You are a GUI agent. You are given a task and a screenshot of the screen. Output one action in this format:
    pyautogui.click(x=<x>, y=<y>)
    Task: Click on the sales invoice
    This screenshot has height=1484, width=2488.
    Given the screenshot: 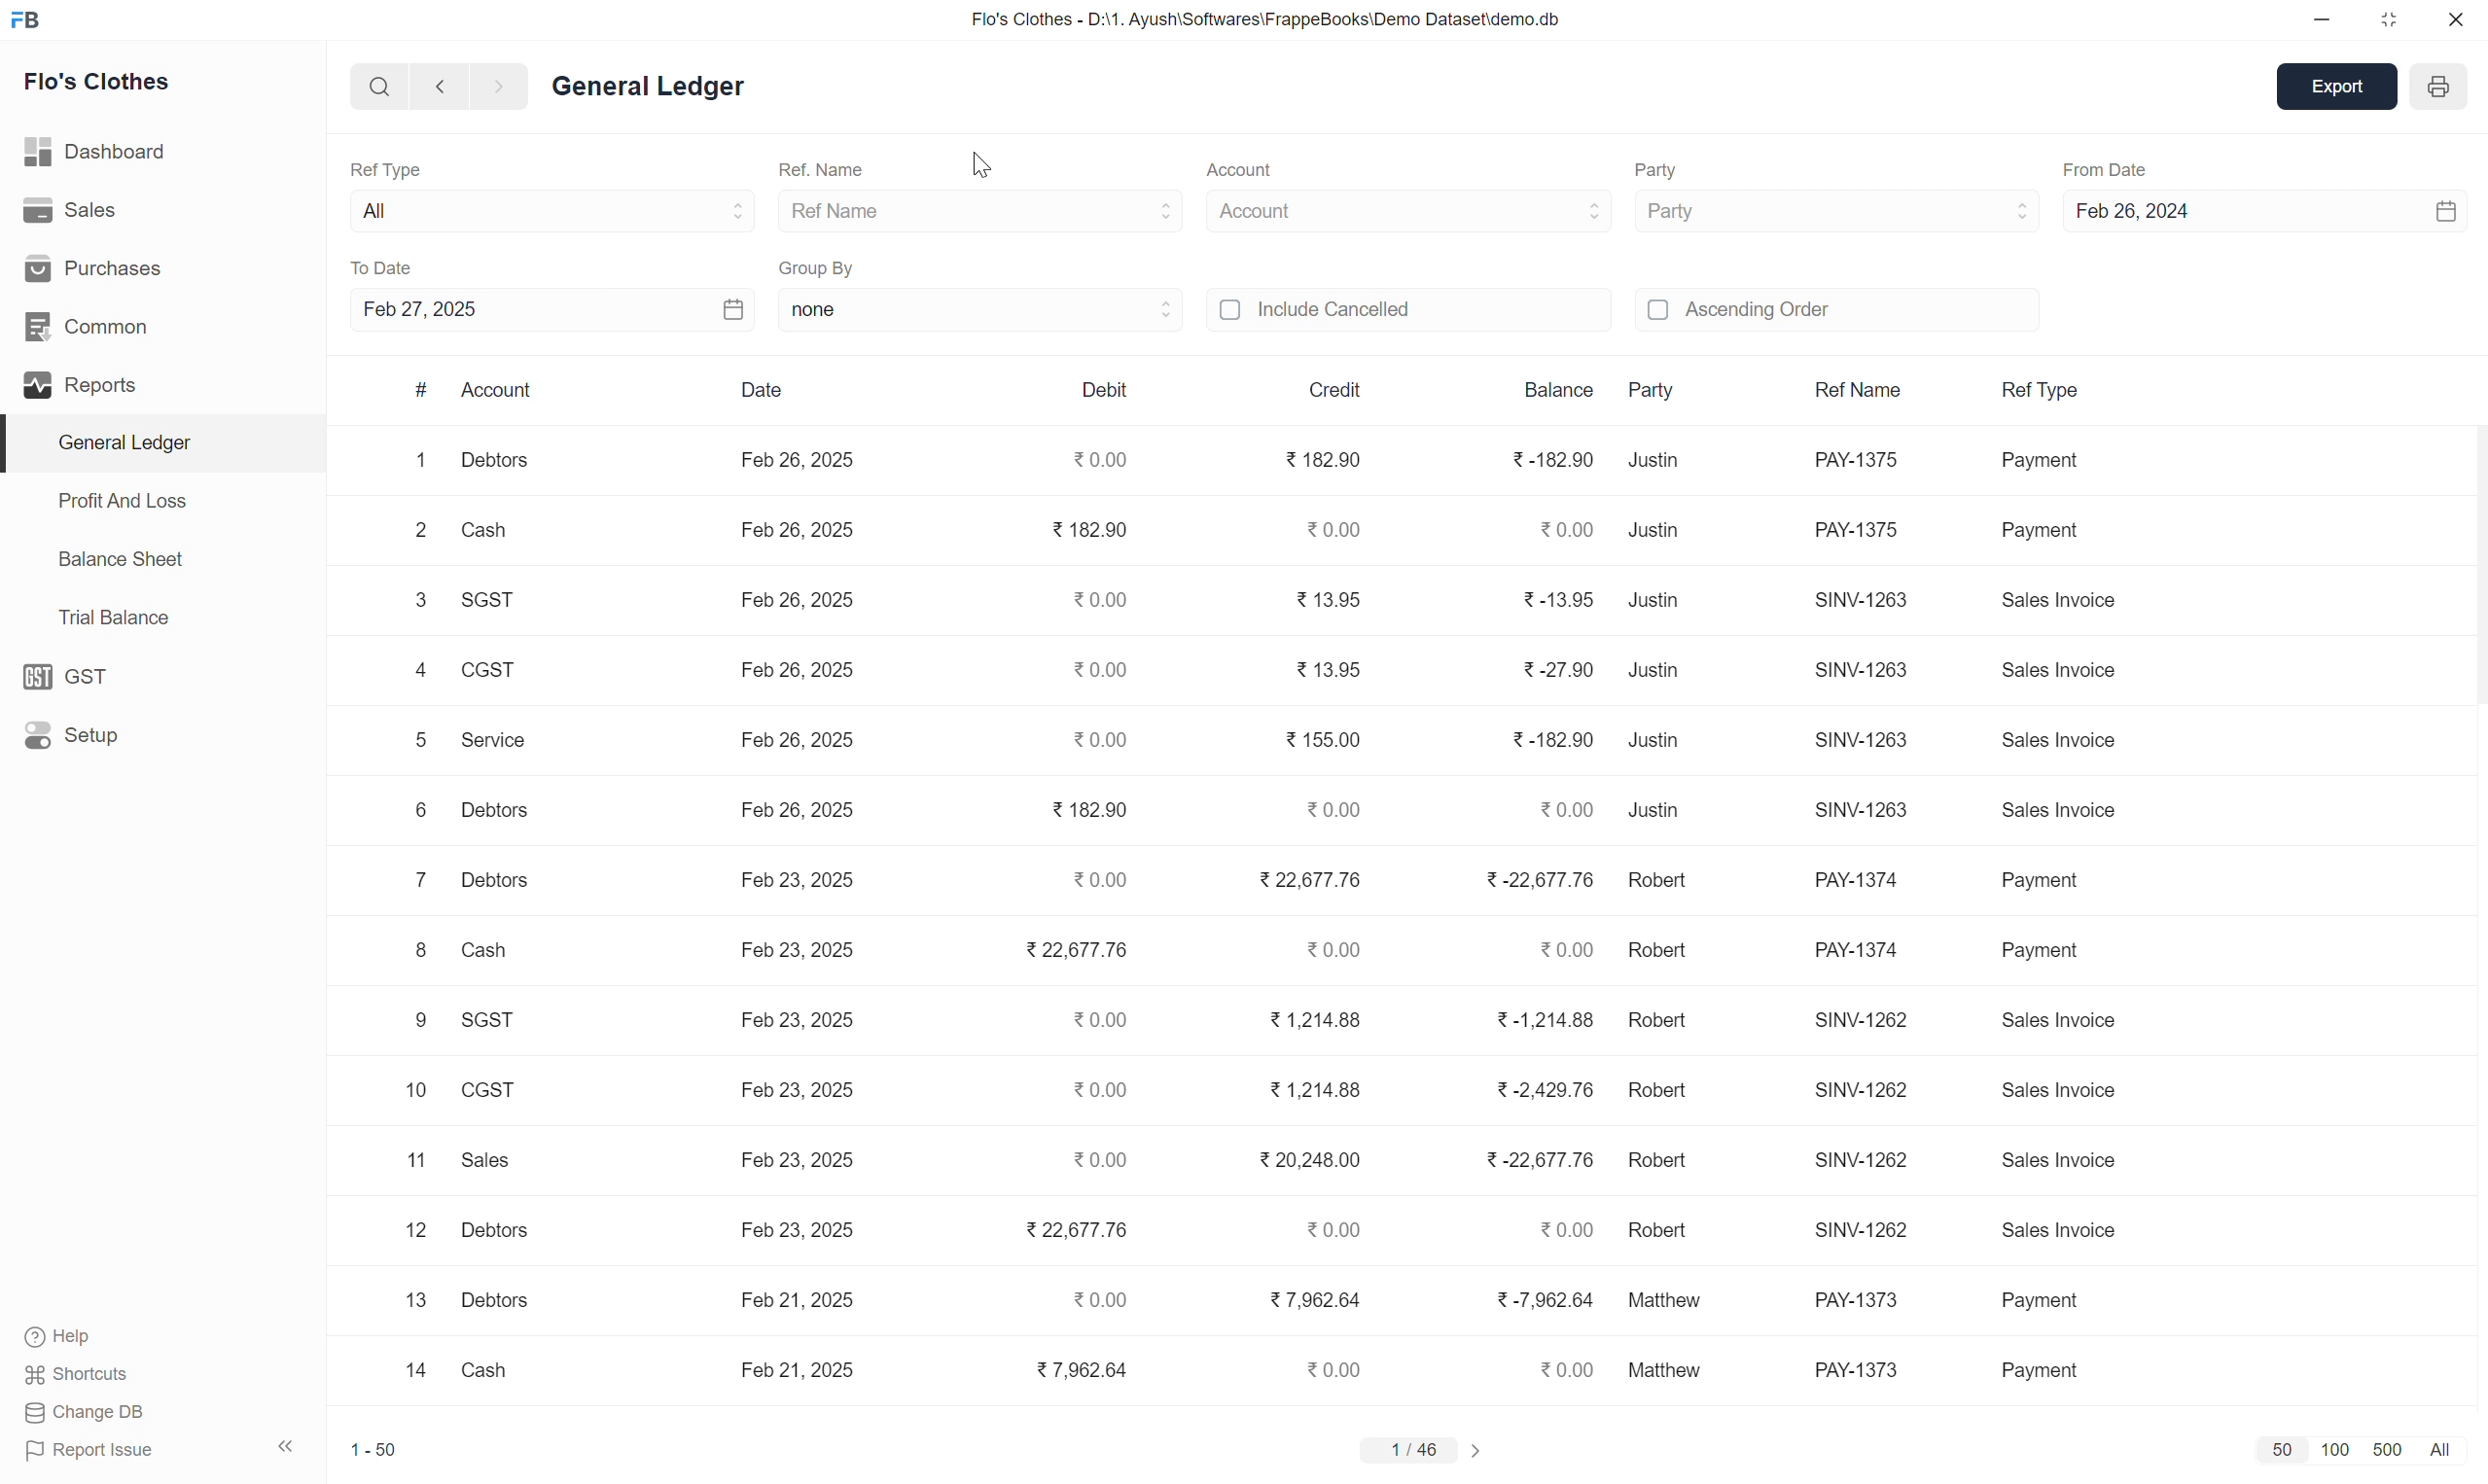 What is the action you would take?
    pyautogui.click(x=2058, y=1092)
    